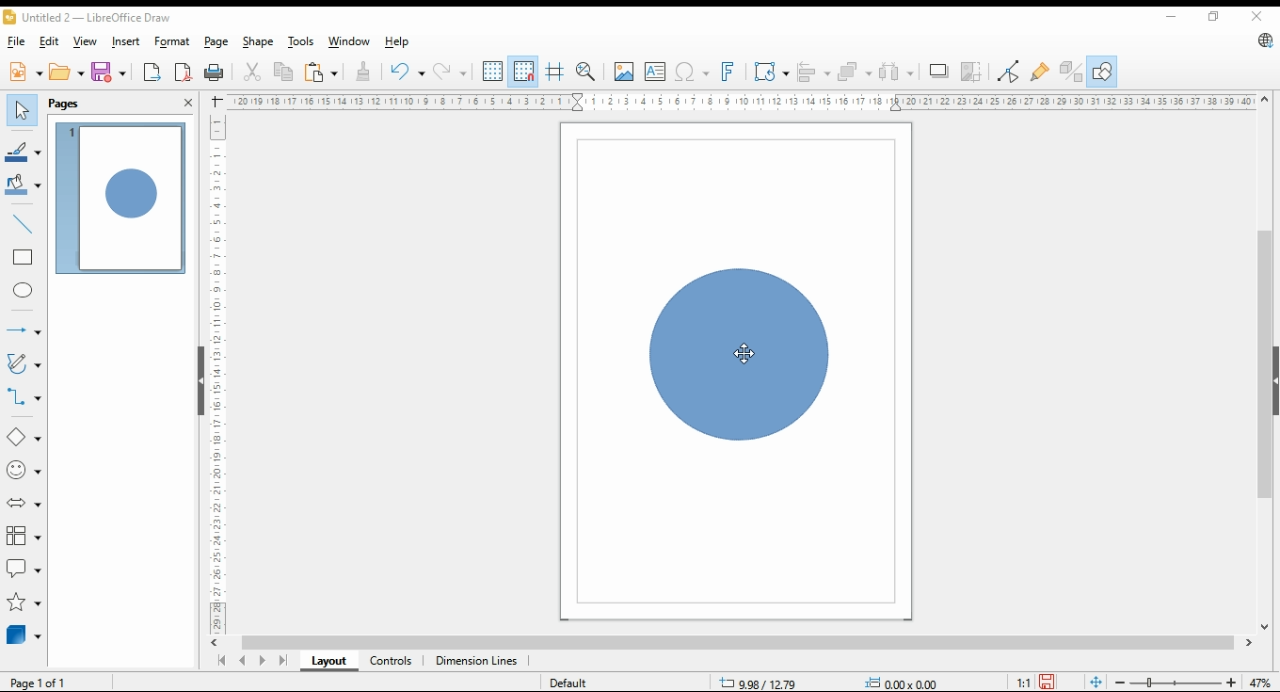 The width and height of the screenshot is (1280, 692). Describe the element at coordinates (152, 72) in the screenshot. I see `export` at that location.